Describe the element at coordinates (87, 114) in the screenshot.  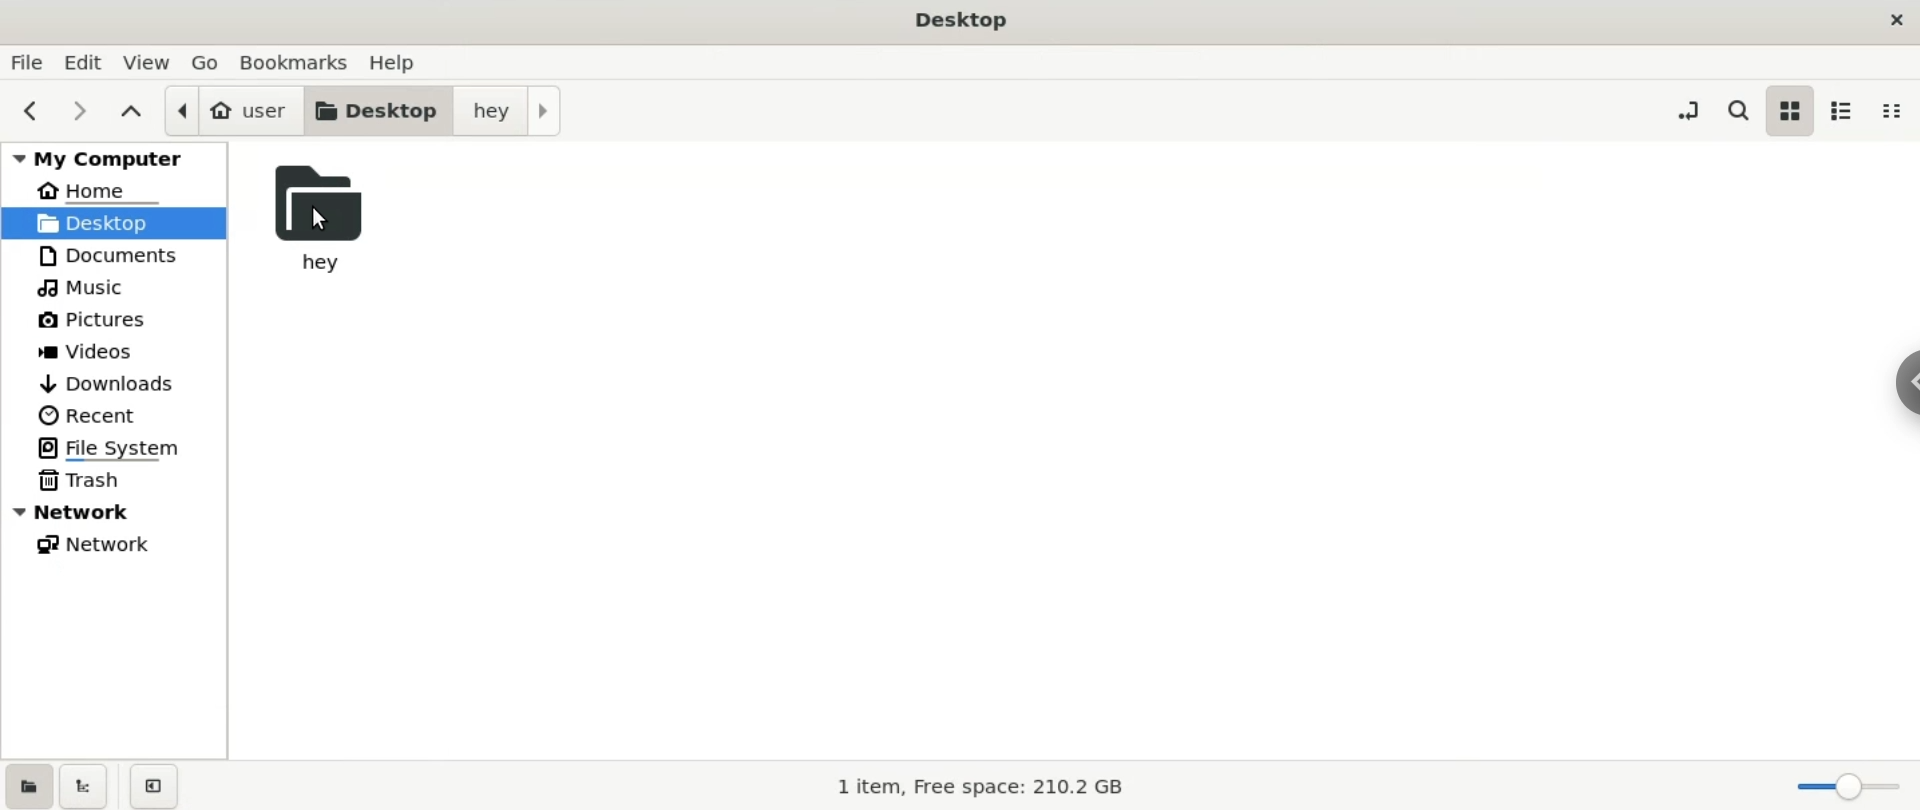
I see `next` at that location.